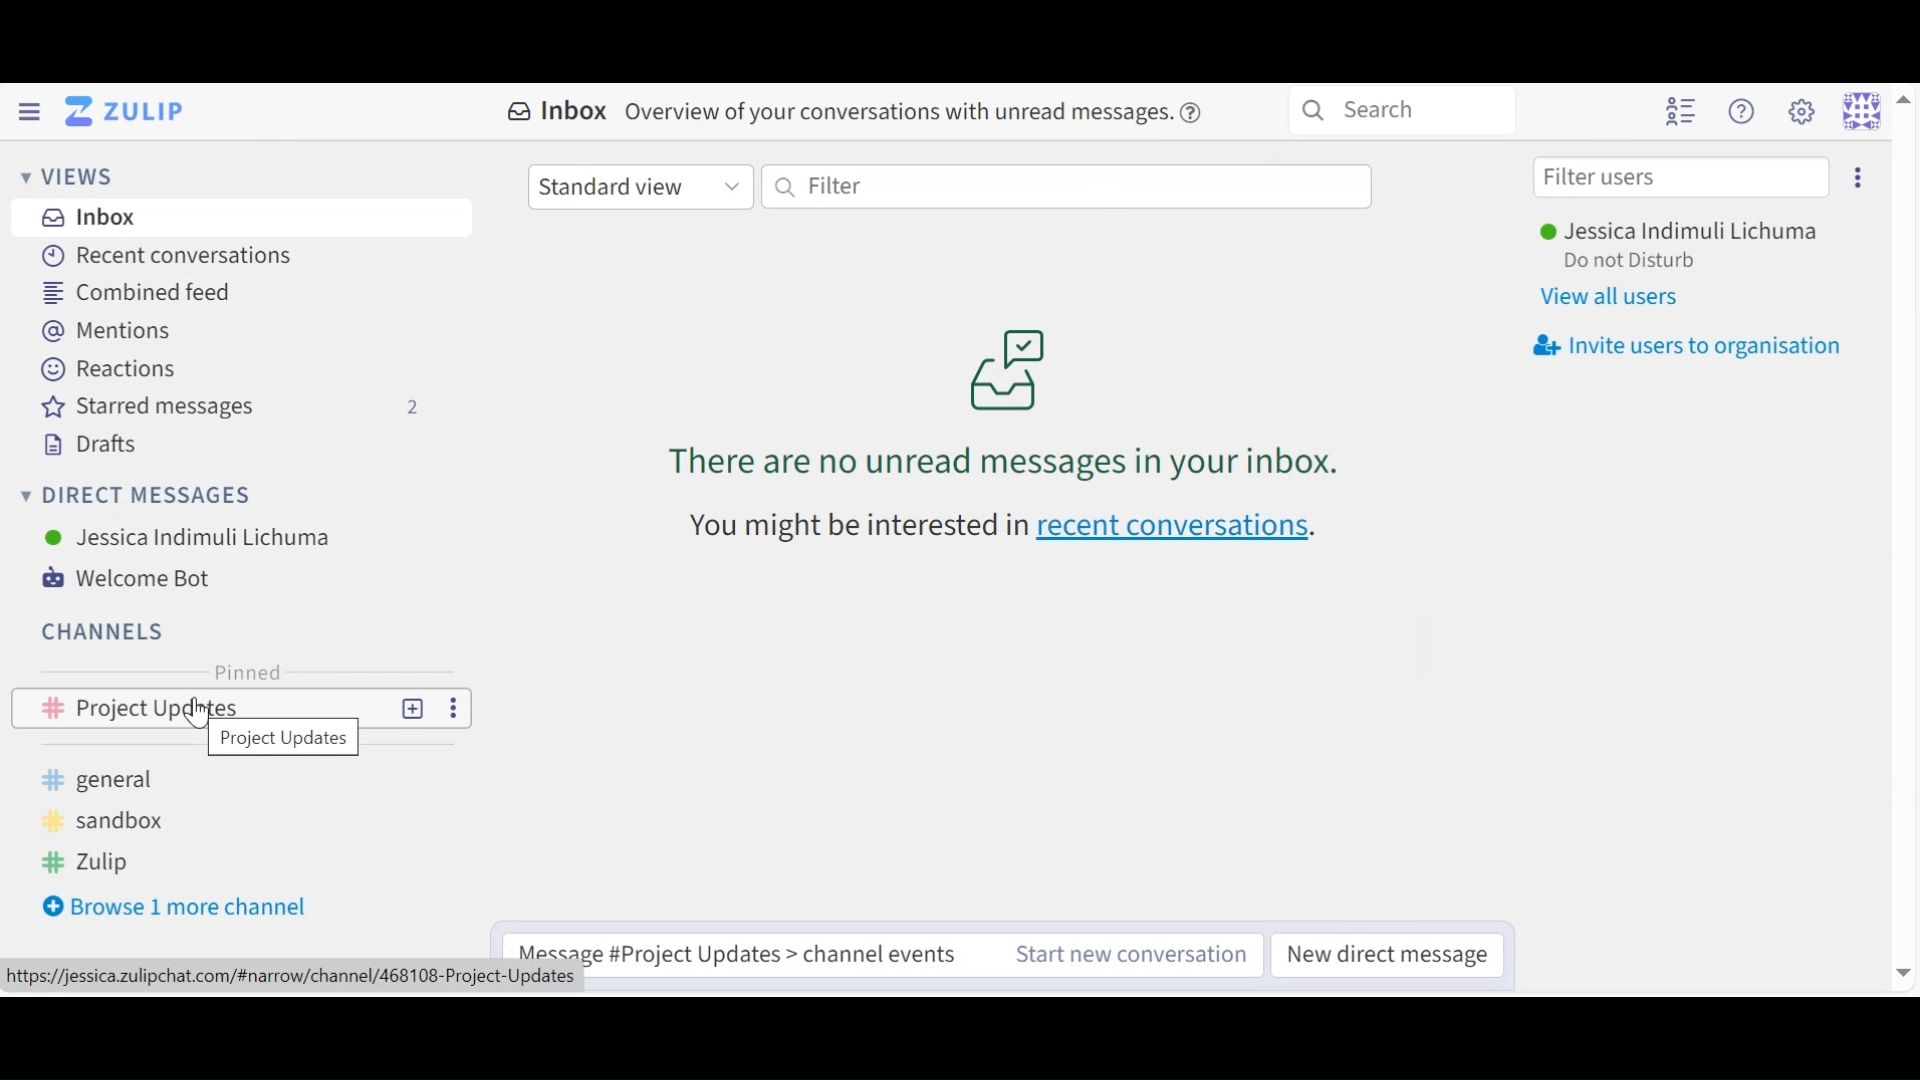 This screenshot has width=1920, height=1080. What do you see at coordinates (412, 708) in the screenshot?
I see `New Topic` at bounding box center [412, 708].